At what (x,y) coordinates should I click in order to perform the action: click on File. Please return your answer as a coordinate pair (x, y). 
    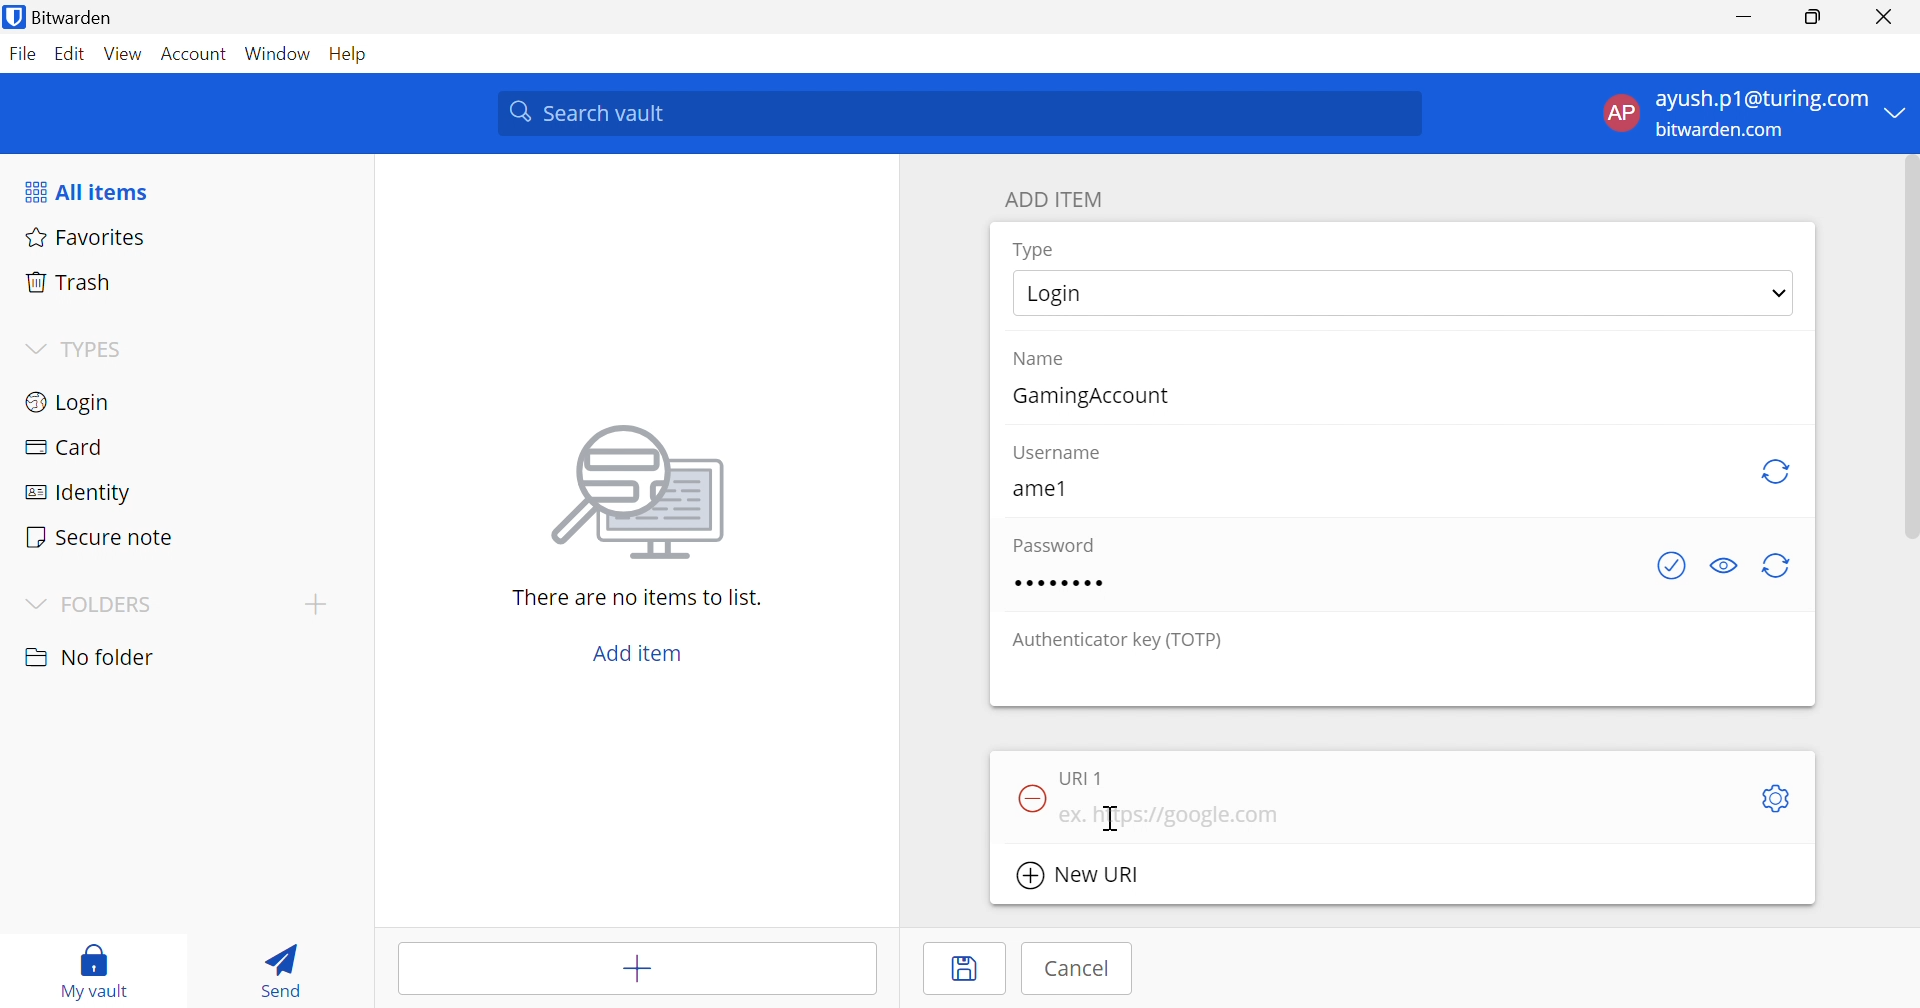
    Looking at the image, I should click on (23, 55).